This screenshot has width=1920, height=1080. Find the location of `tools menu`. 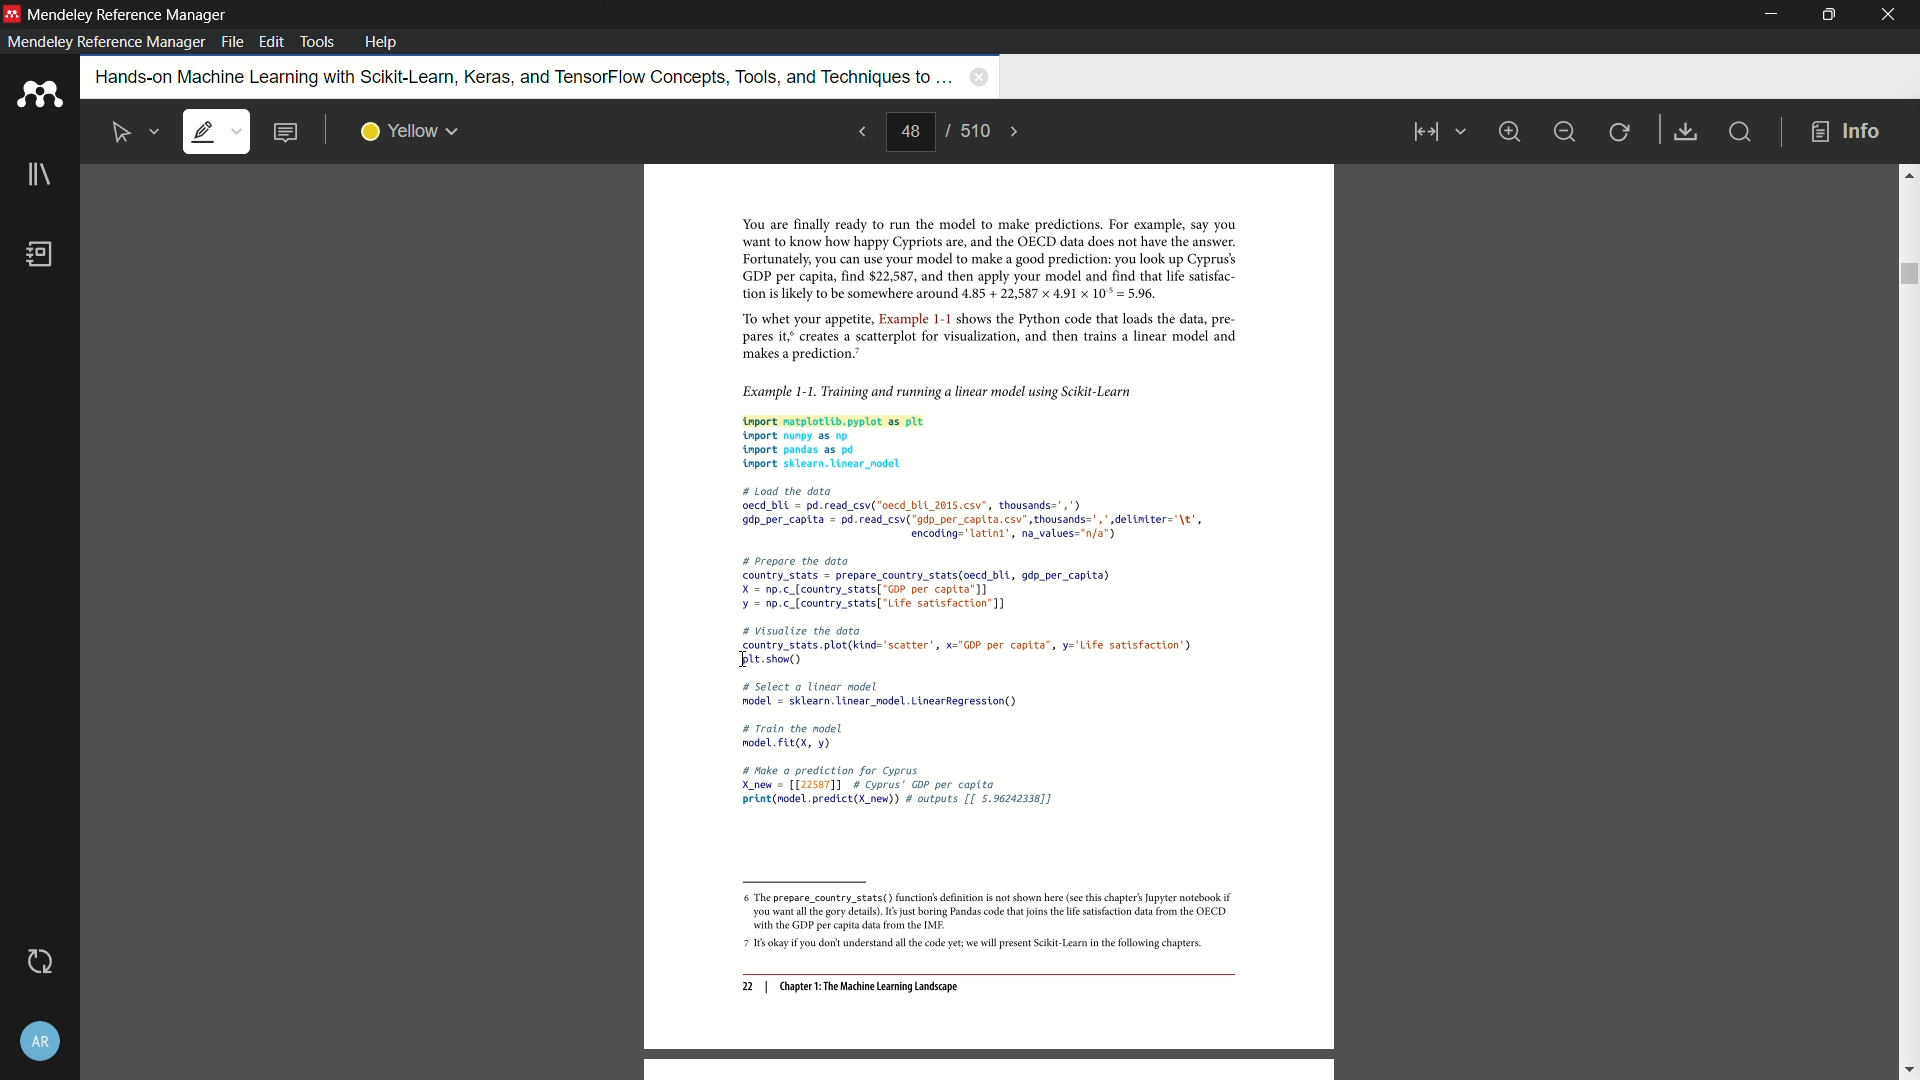

tools menu is located at coordinates (316, 42).